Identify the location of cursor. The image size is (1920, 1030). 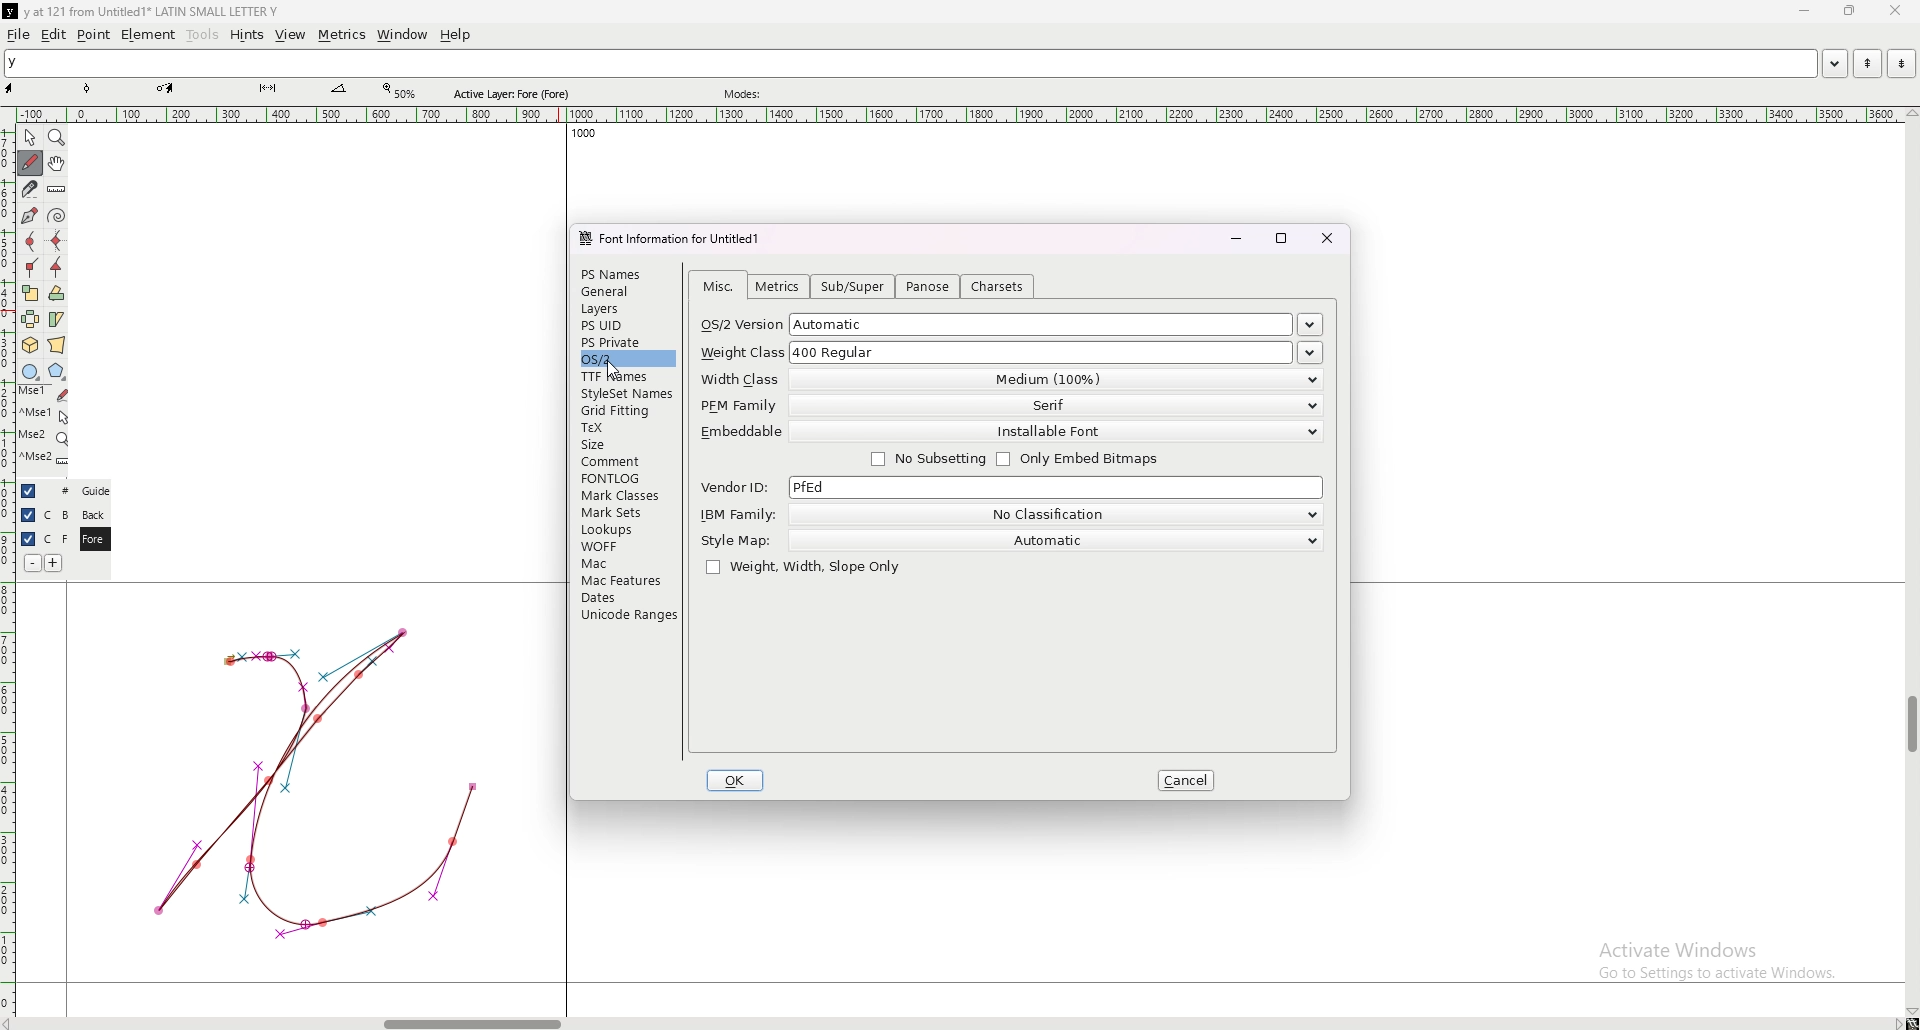
(617, 373).